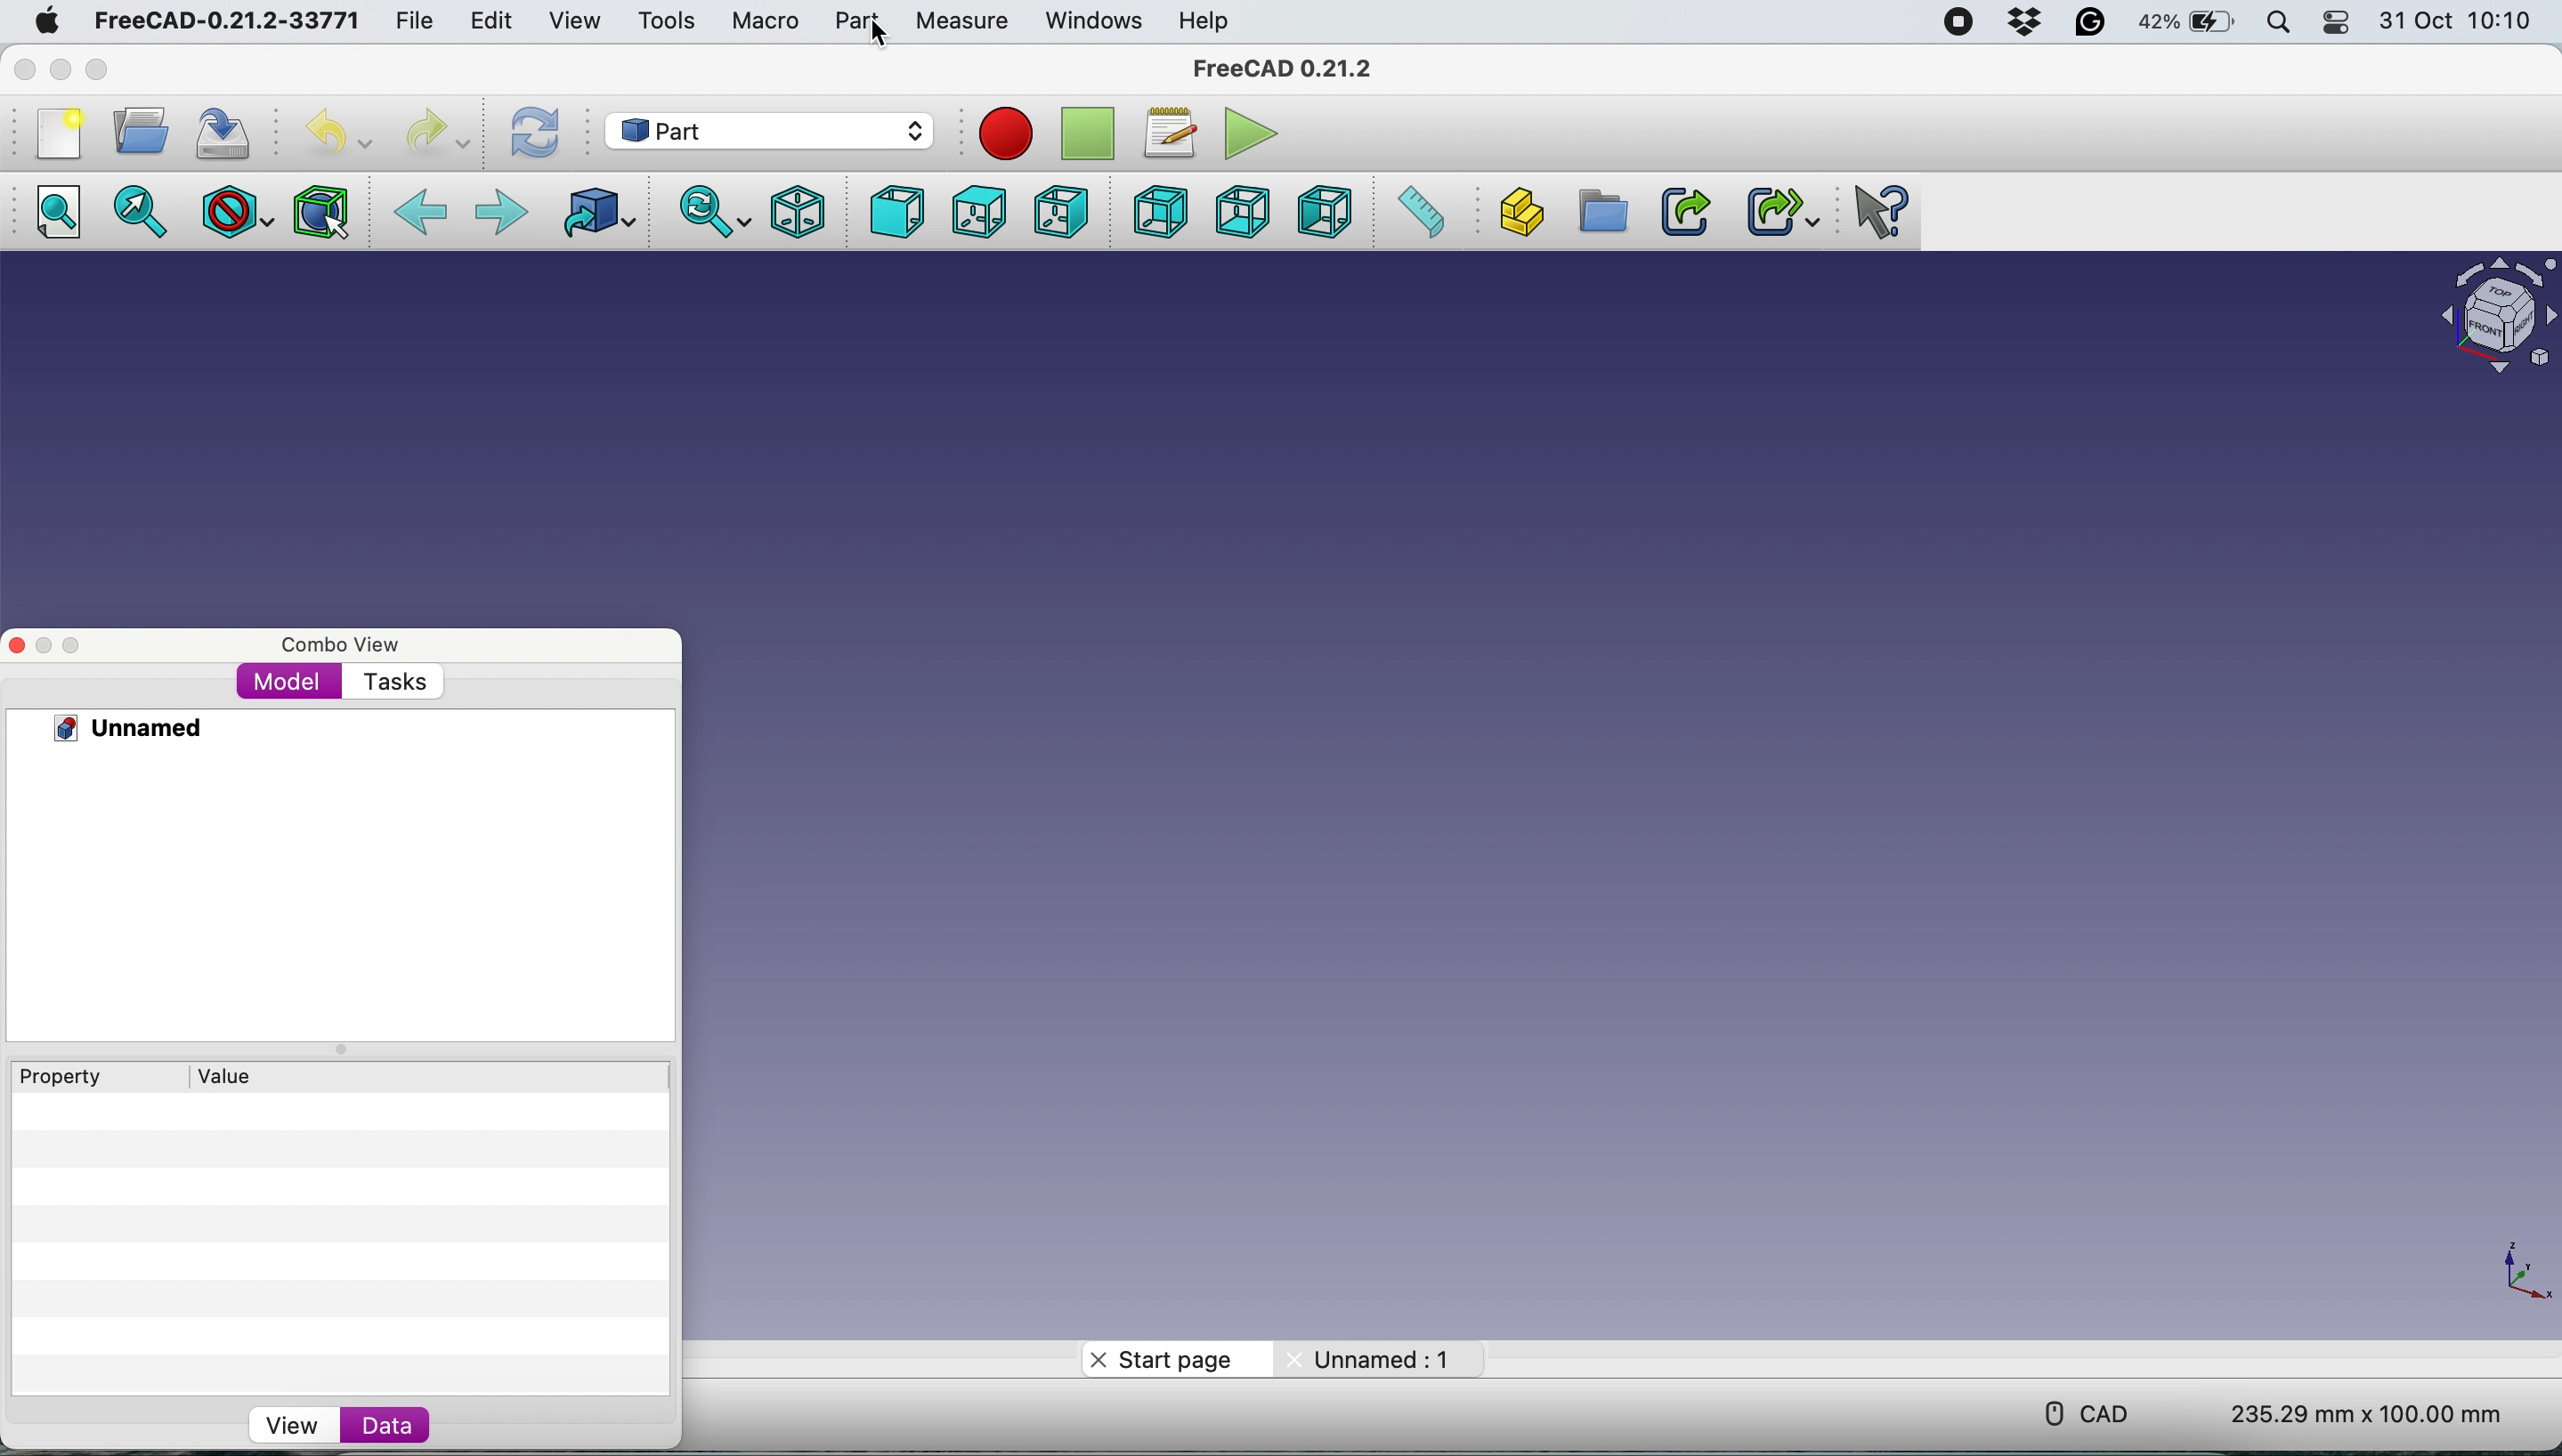  Describe the element at coordinates (2278, 21) in the screenshot. I see `Spotlight Search` at that location.